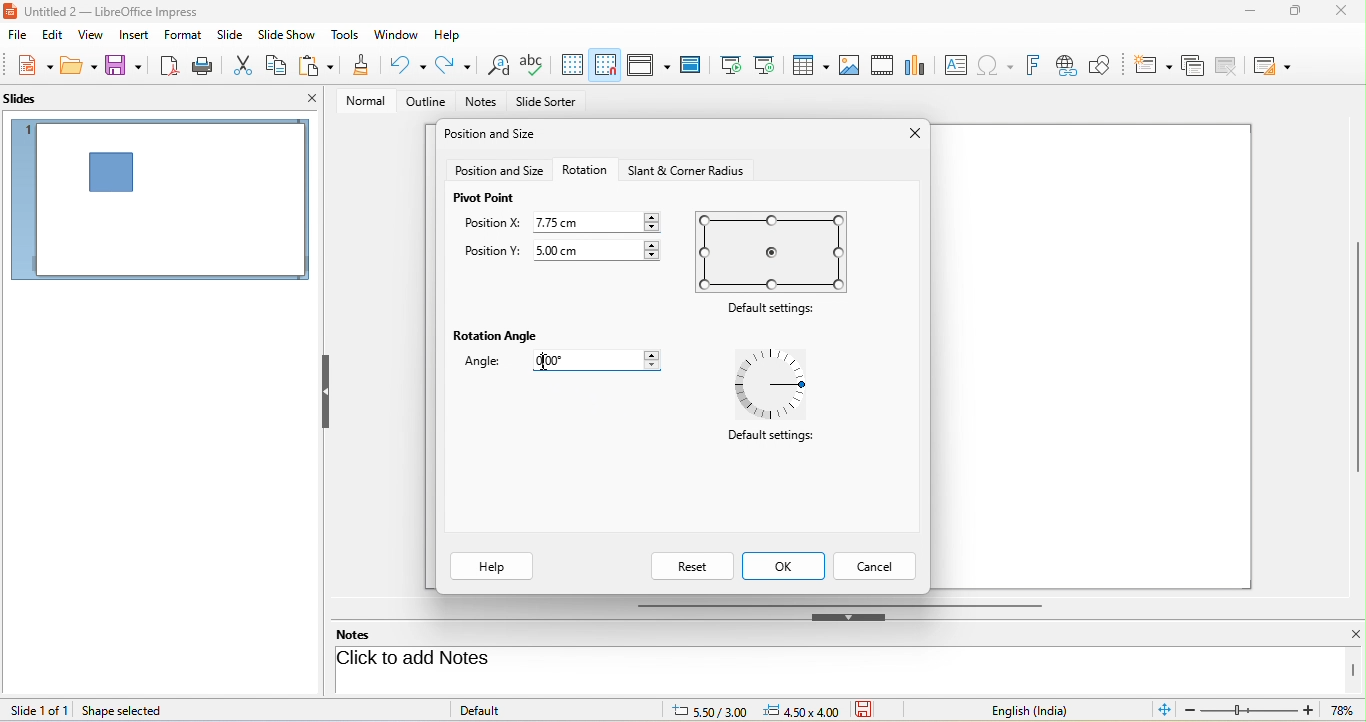  What do you see at coordinates (79, 68) in the screenshot?
I see `open` at bounding box center [79, 68].